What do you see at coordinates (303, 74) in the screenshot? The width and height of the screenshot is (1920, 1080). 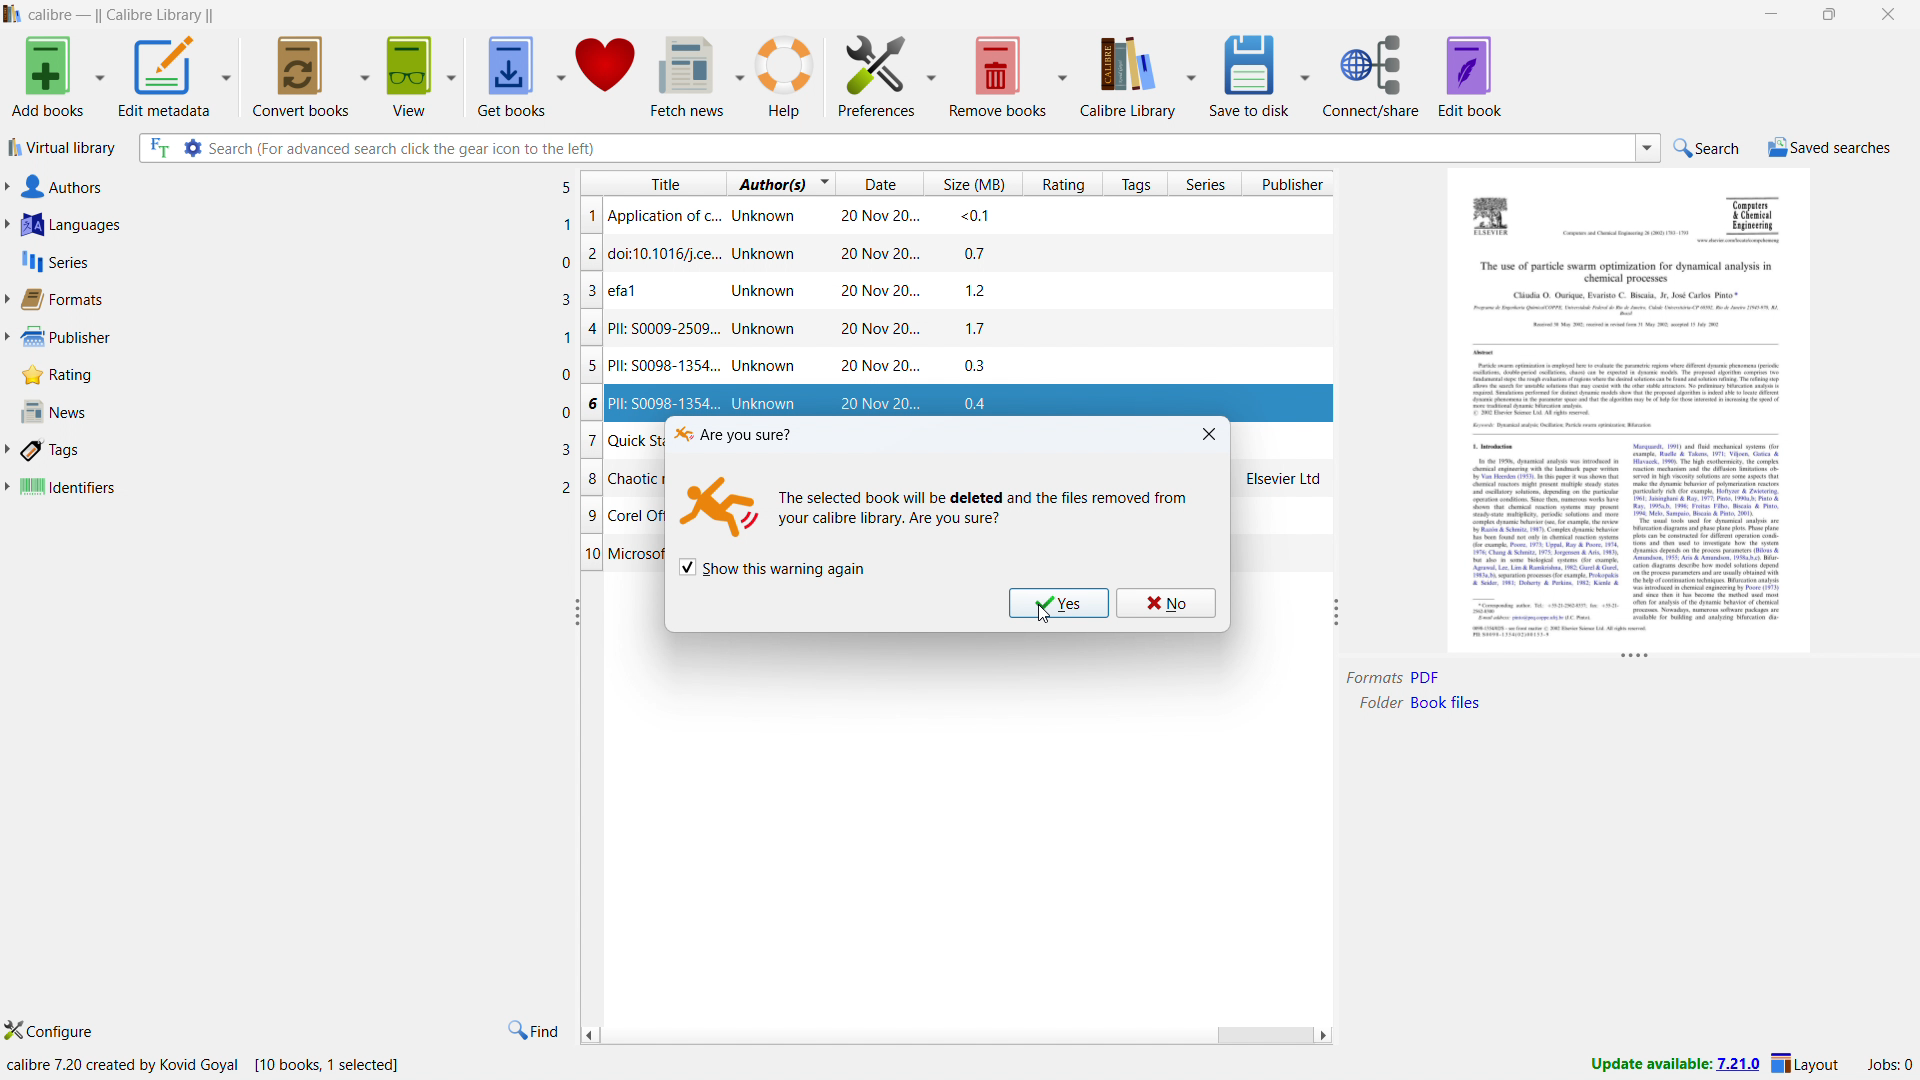 I see `convert books` at bounding box center [303, 74].